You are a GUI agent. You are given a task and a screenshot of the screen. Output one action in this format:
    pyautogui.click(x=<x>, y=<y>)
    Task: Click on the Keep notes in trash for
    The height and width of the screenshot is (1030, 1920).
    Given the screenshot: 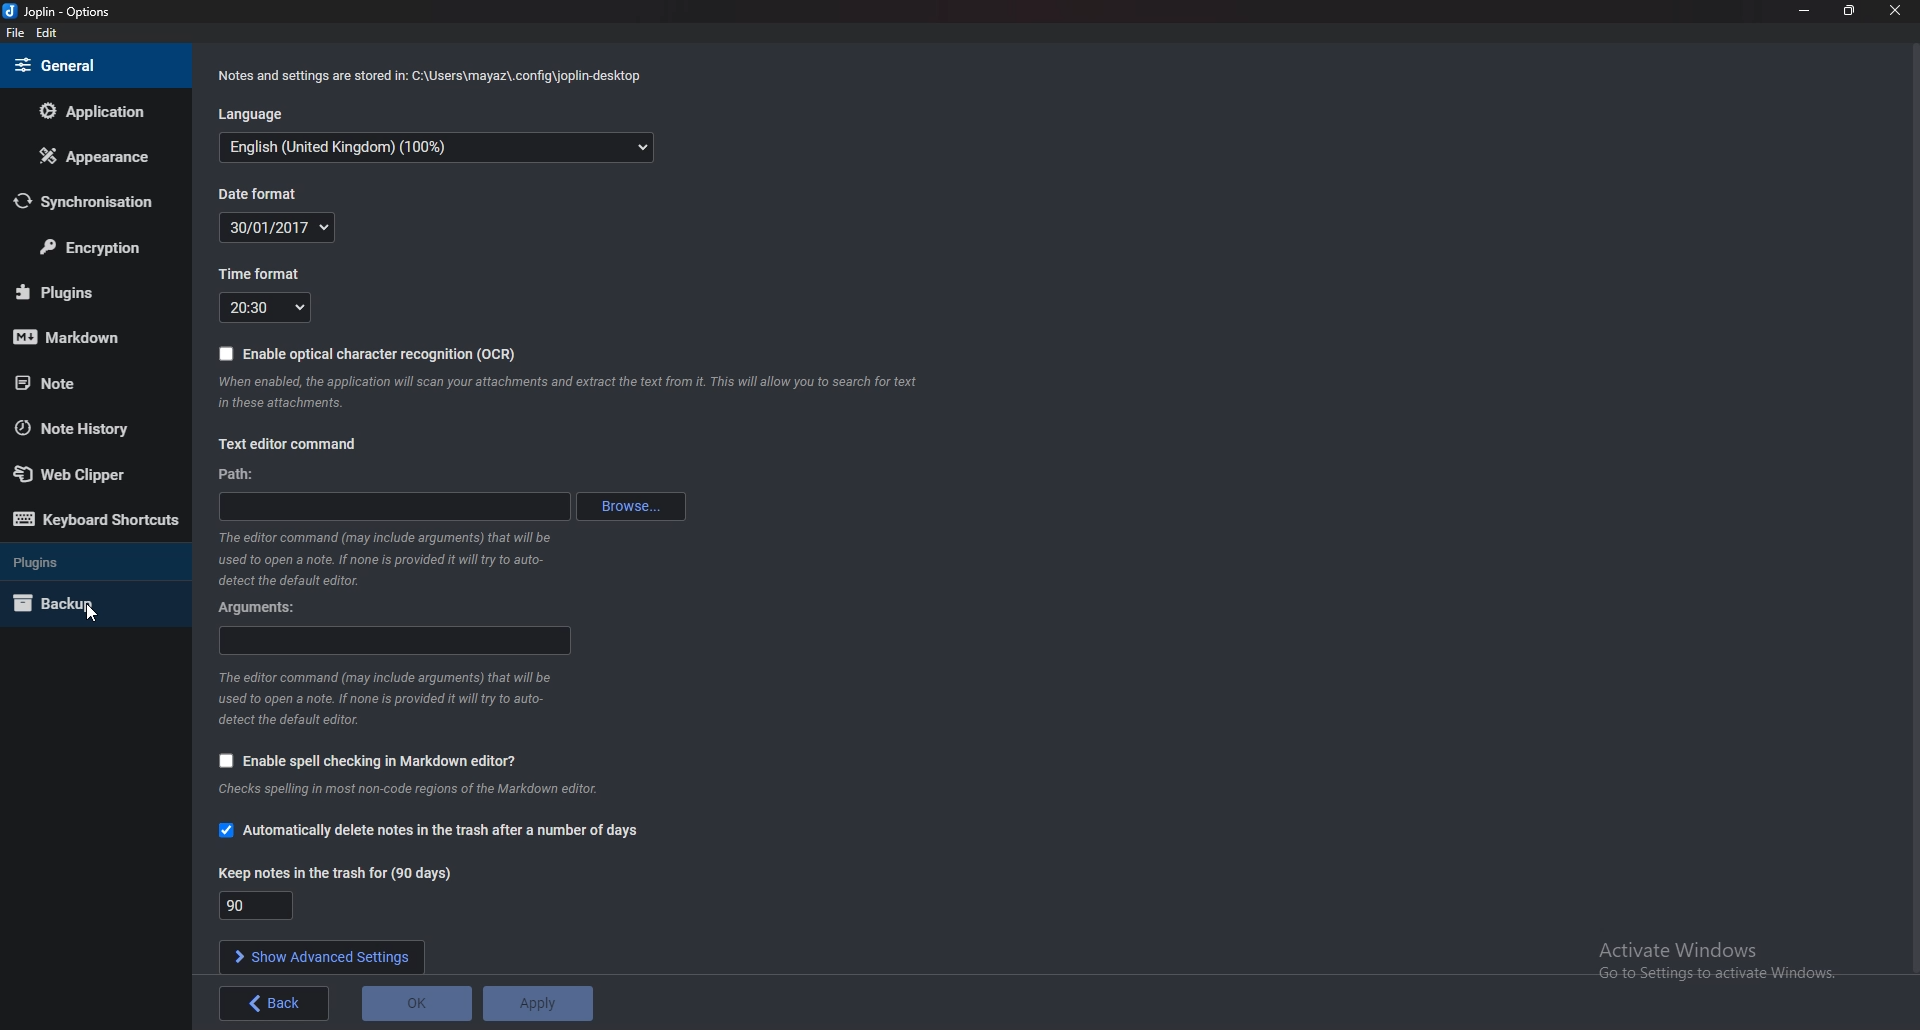 What is the action you would take?
    pyautogui.click(x=261, y=906)
    